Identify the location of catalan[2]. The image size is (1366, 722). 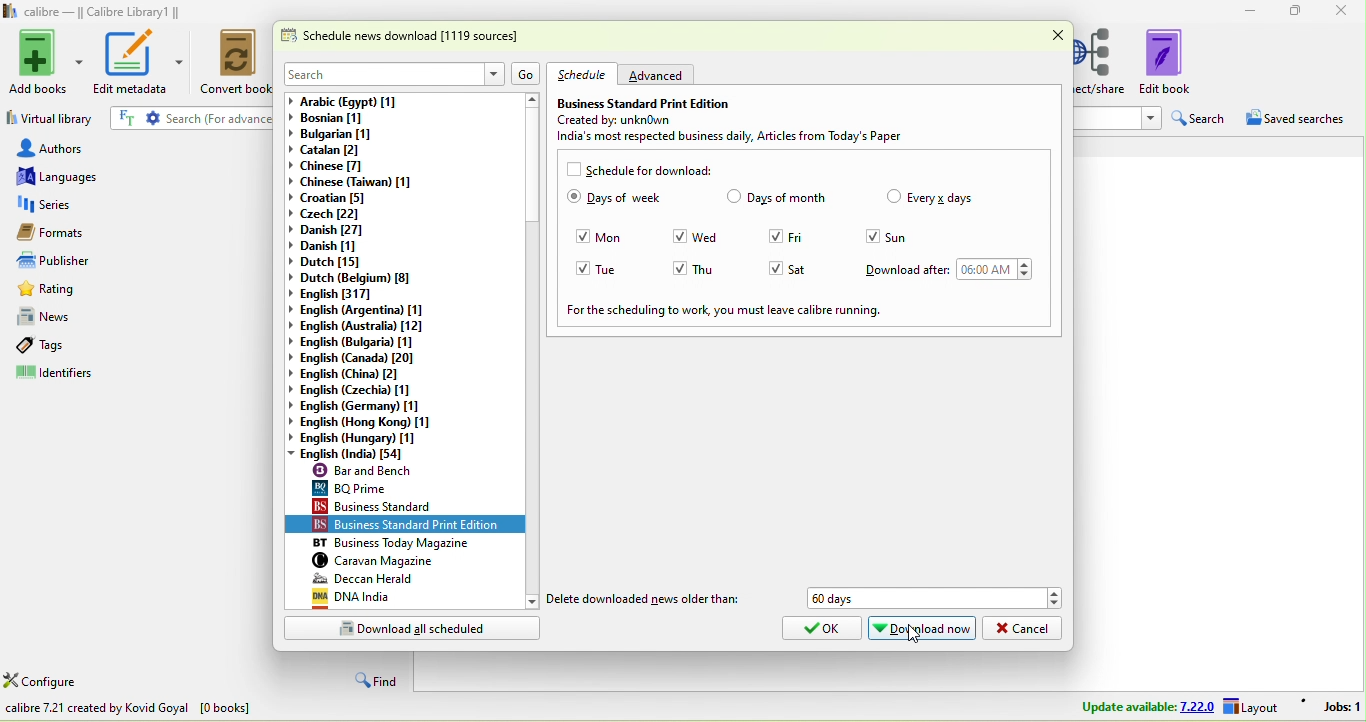
(342, 152).